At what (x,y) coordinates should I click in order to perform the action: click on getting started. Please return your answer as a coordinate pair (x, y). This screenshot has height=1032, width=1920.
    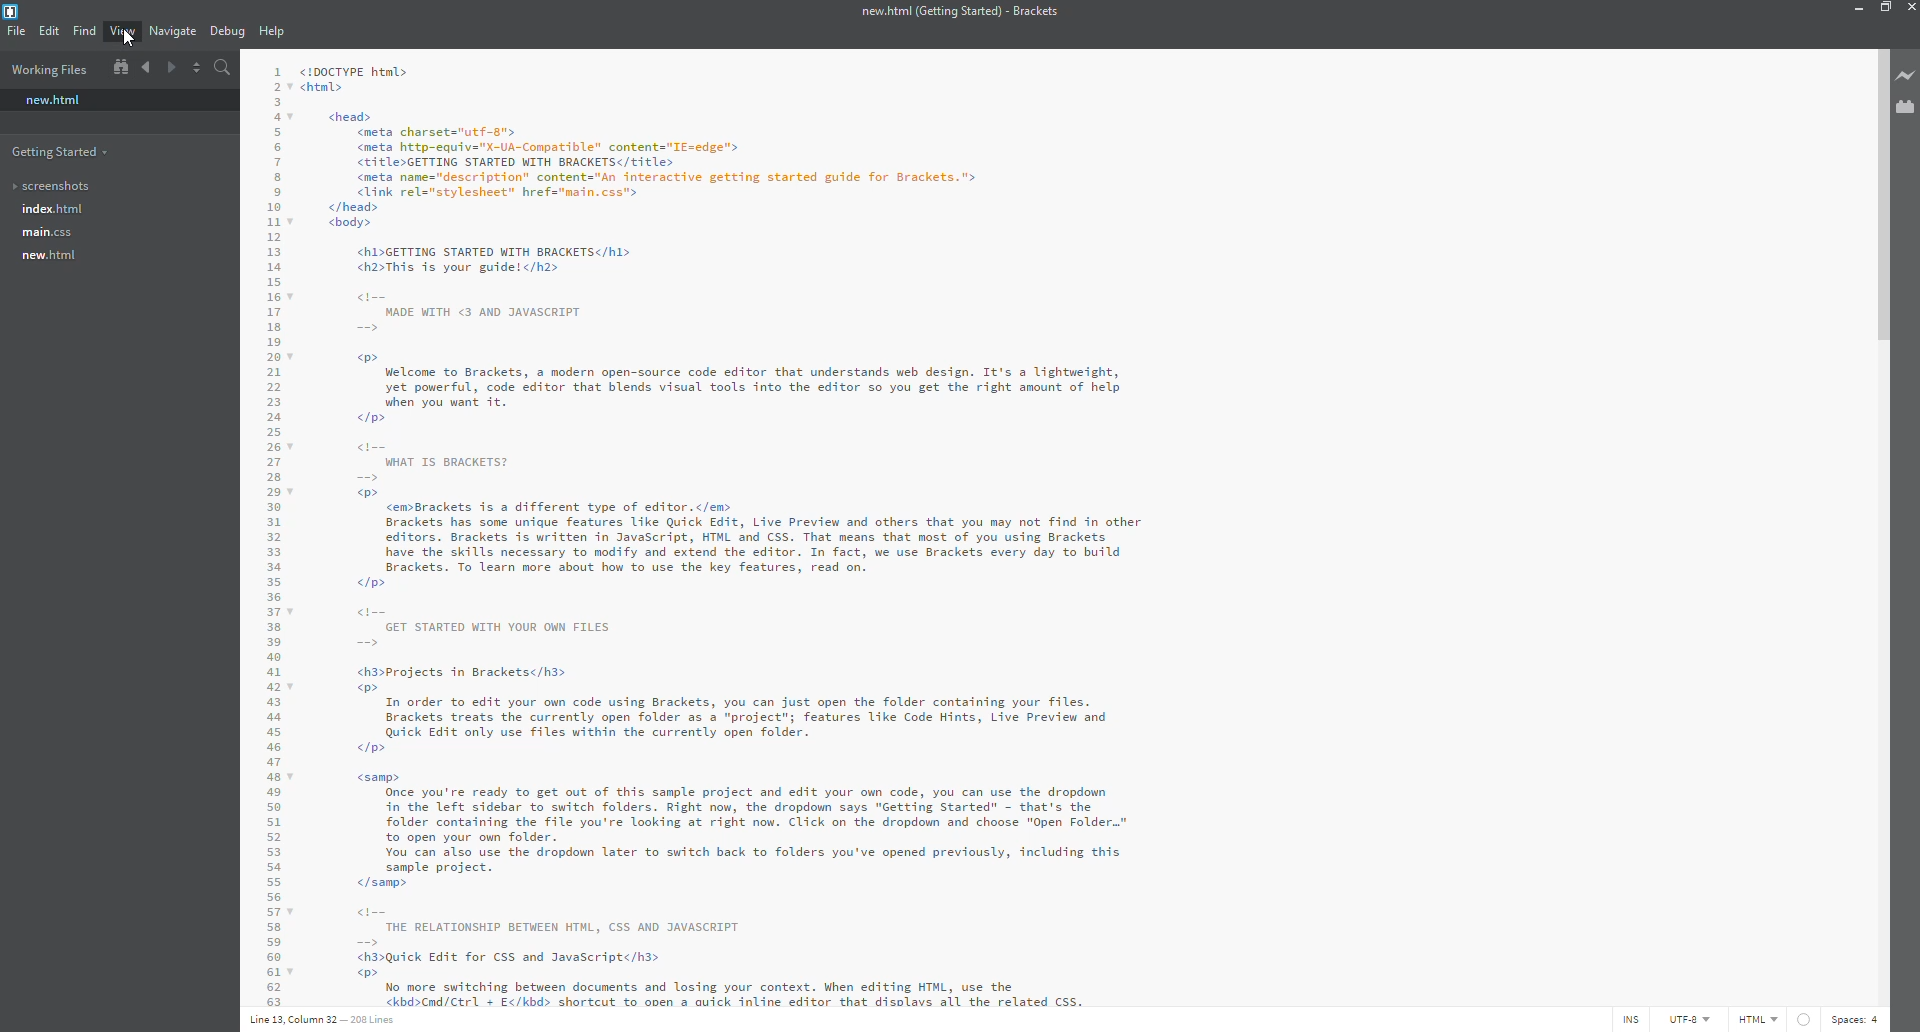
    Looking at the image, I should click on (61, 152).